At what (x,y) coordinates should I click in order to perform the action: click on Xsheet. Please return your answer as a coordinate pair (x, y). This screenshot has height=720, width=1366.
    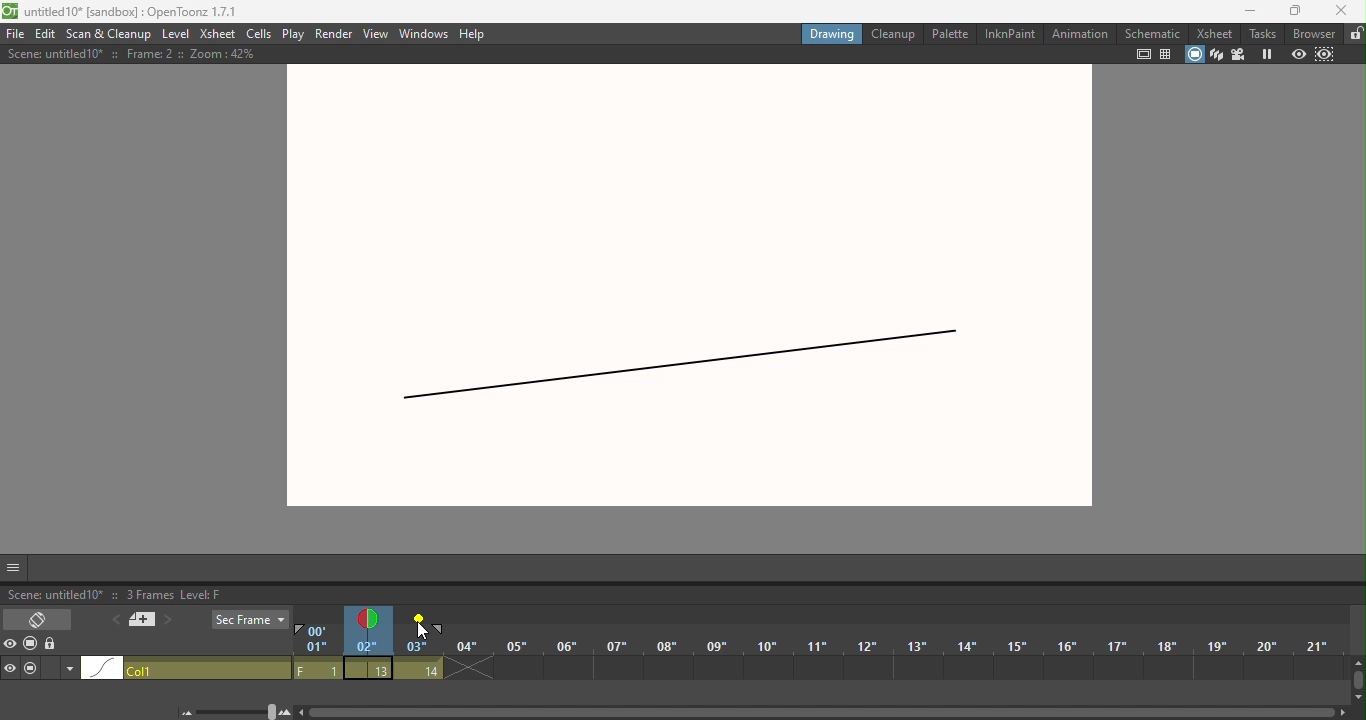
    Looking at the image, I should click on (217, 34).